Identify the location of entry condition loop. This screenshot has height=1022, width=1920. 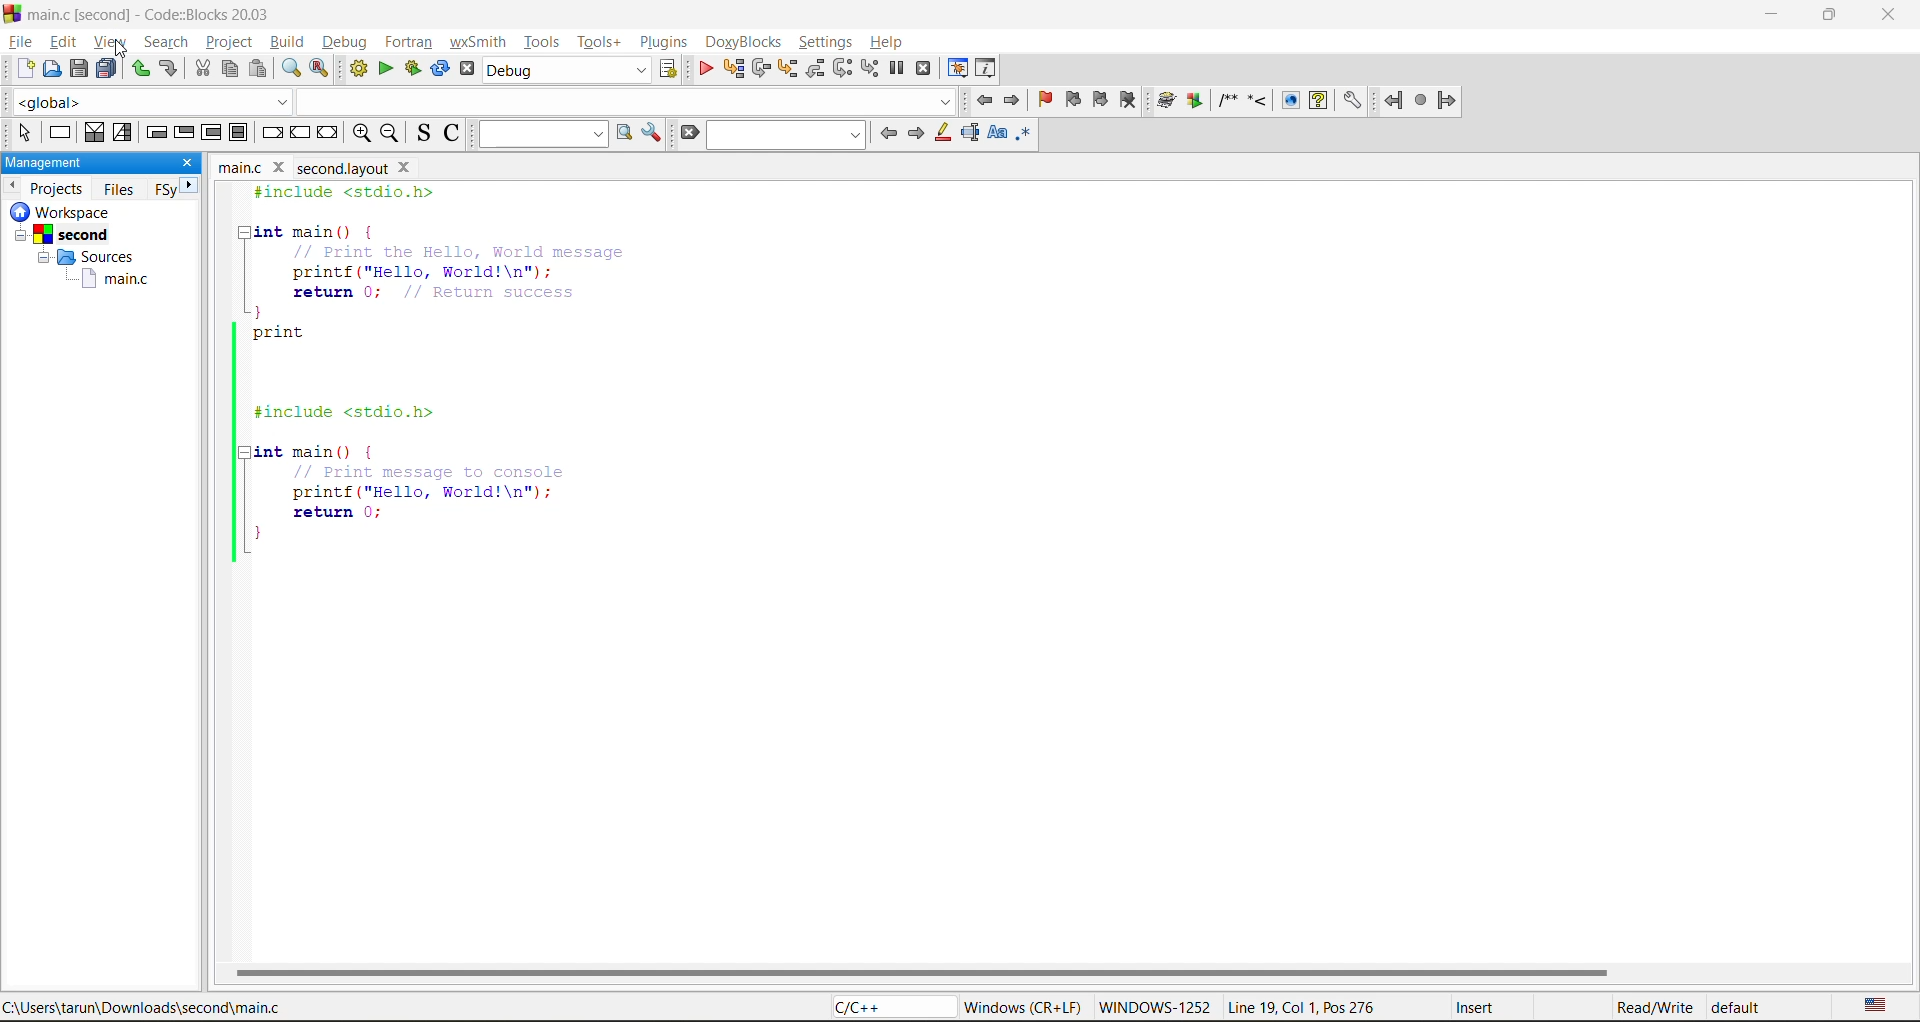
(153, 133).